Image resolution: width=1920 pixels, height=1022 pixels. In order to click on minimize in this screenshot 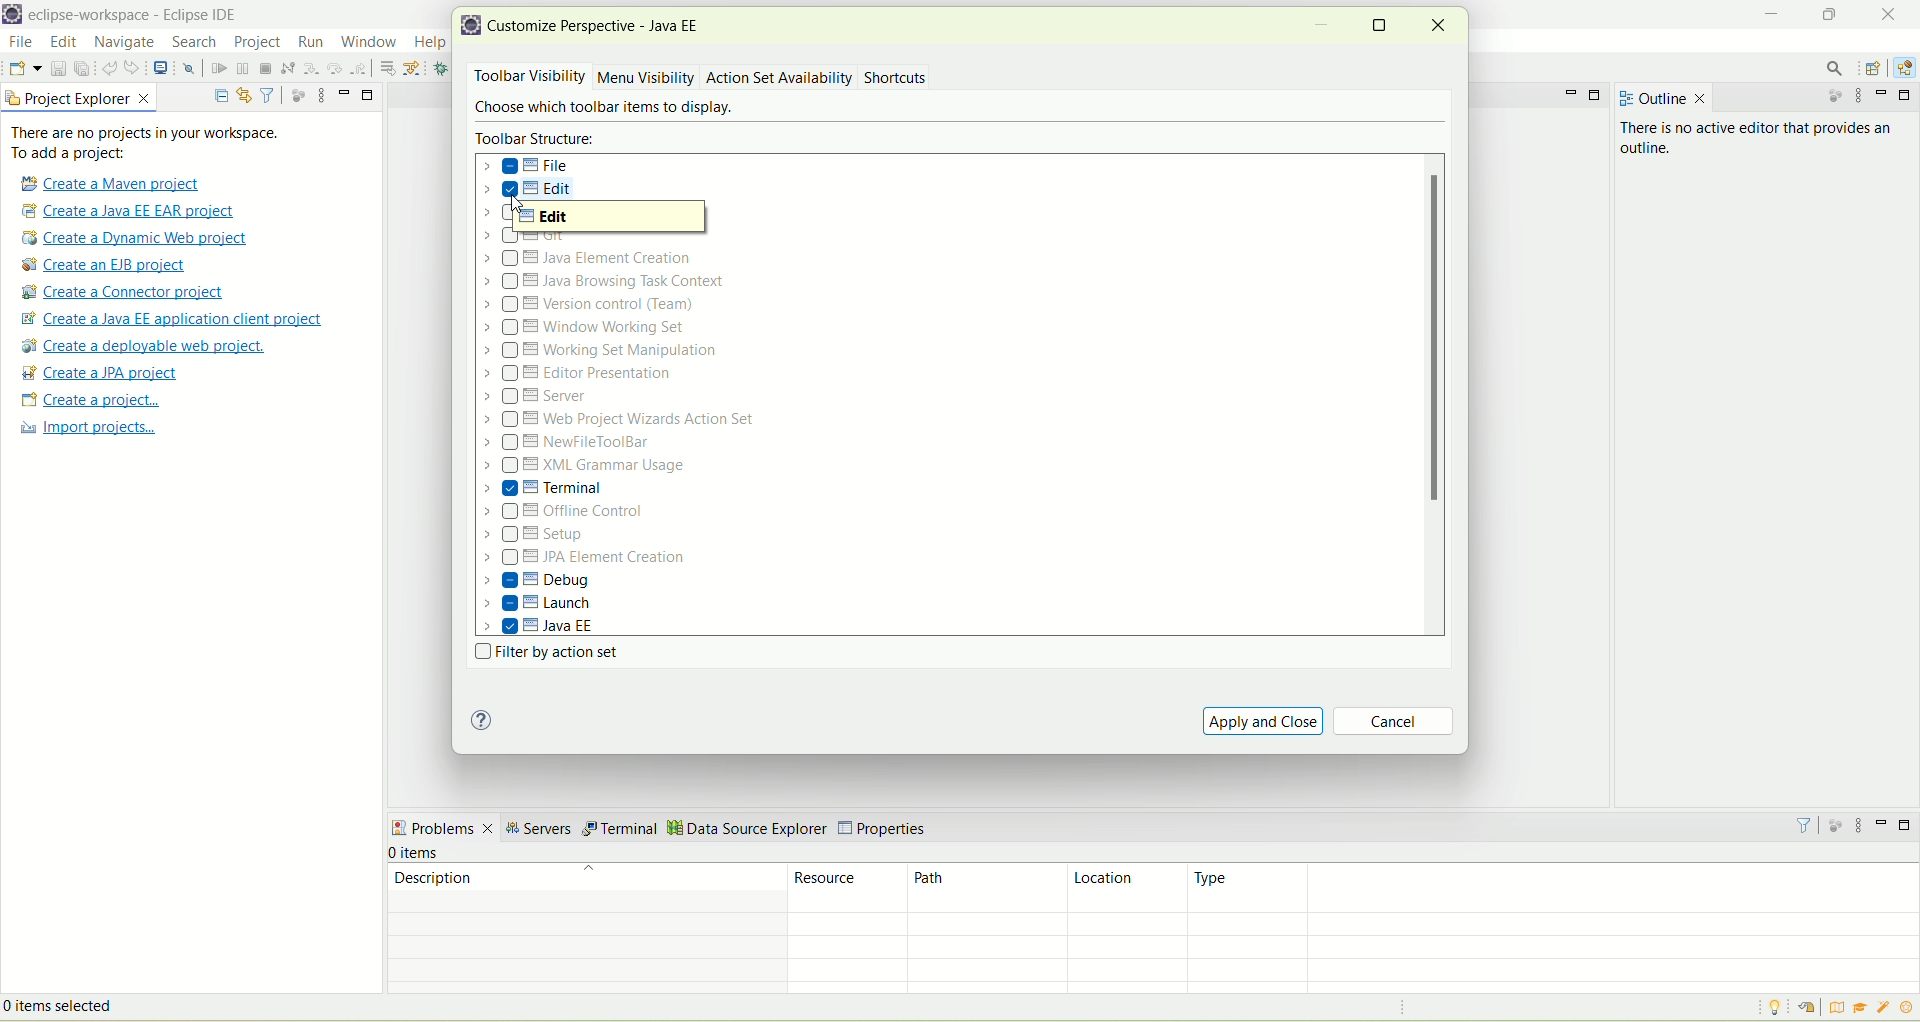, I will do `click(345, 91)`.